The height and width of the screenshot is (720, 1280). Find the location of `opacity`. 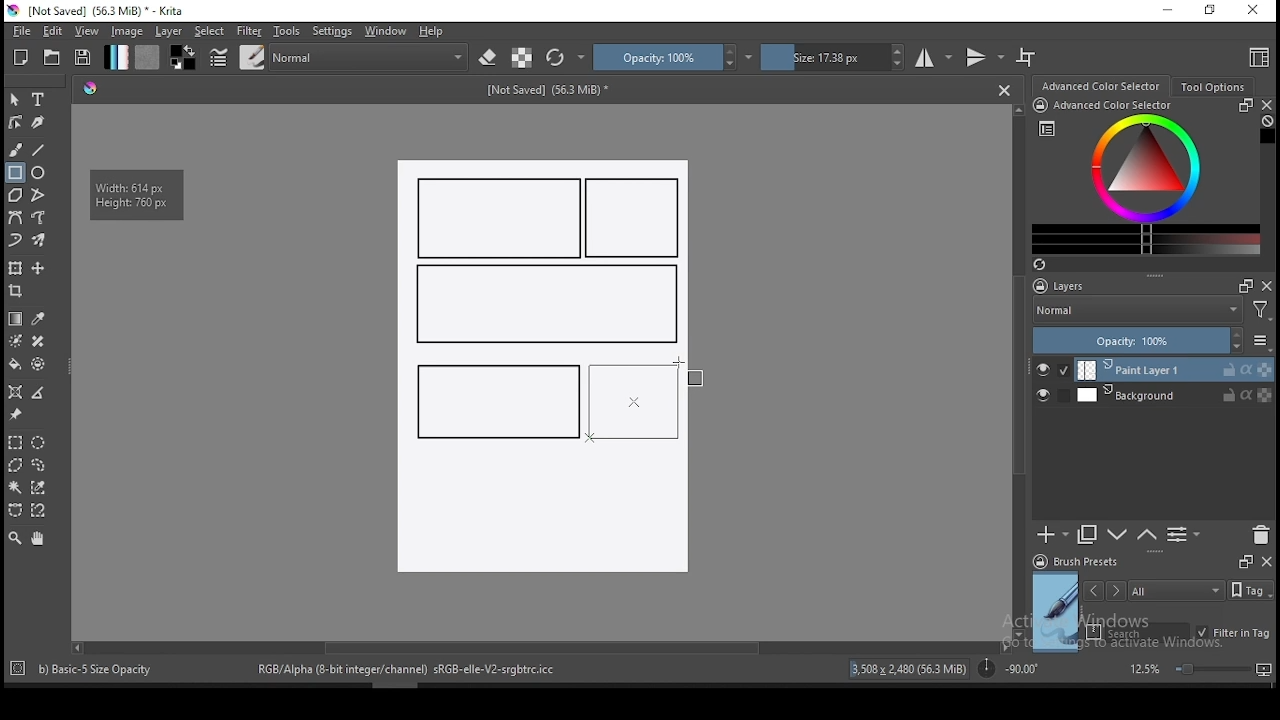

opacity is located at coordinates (673, 57).